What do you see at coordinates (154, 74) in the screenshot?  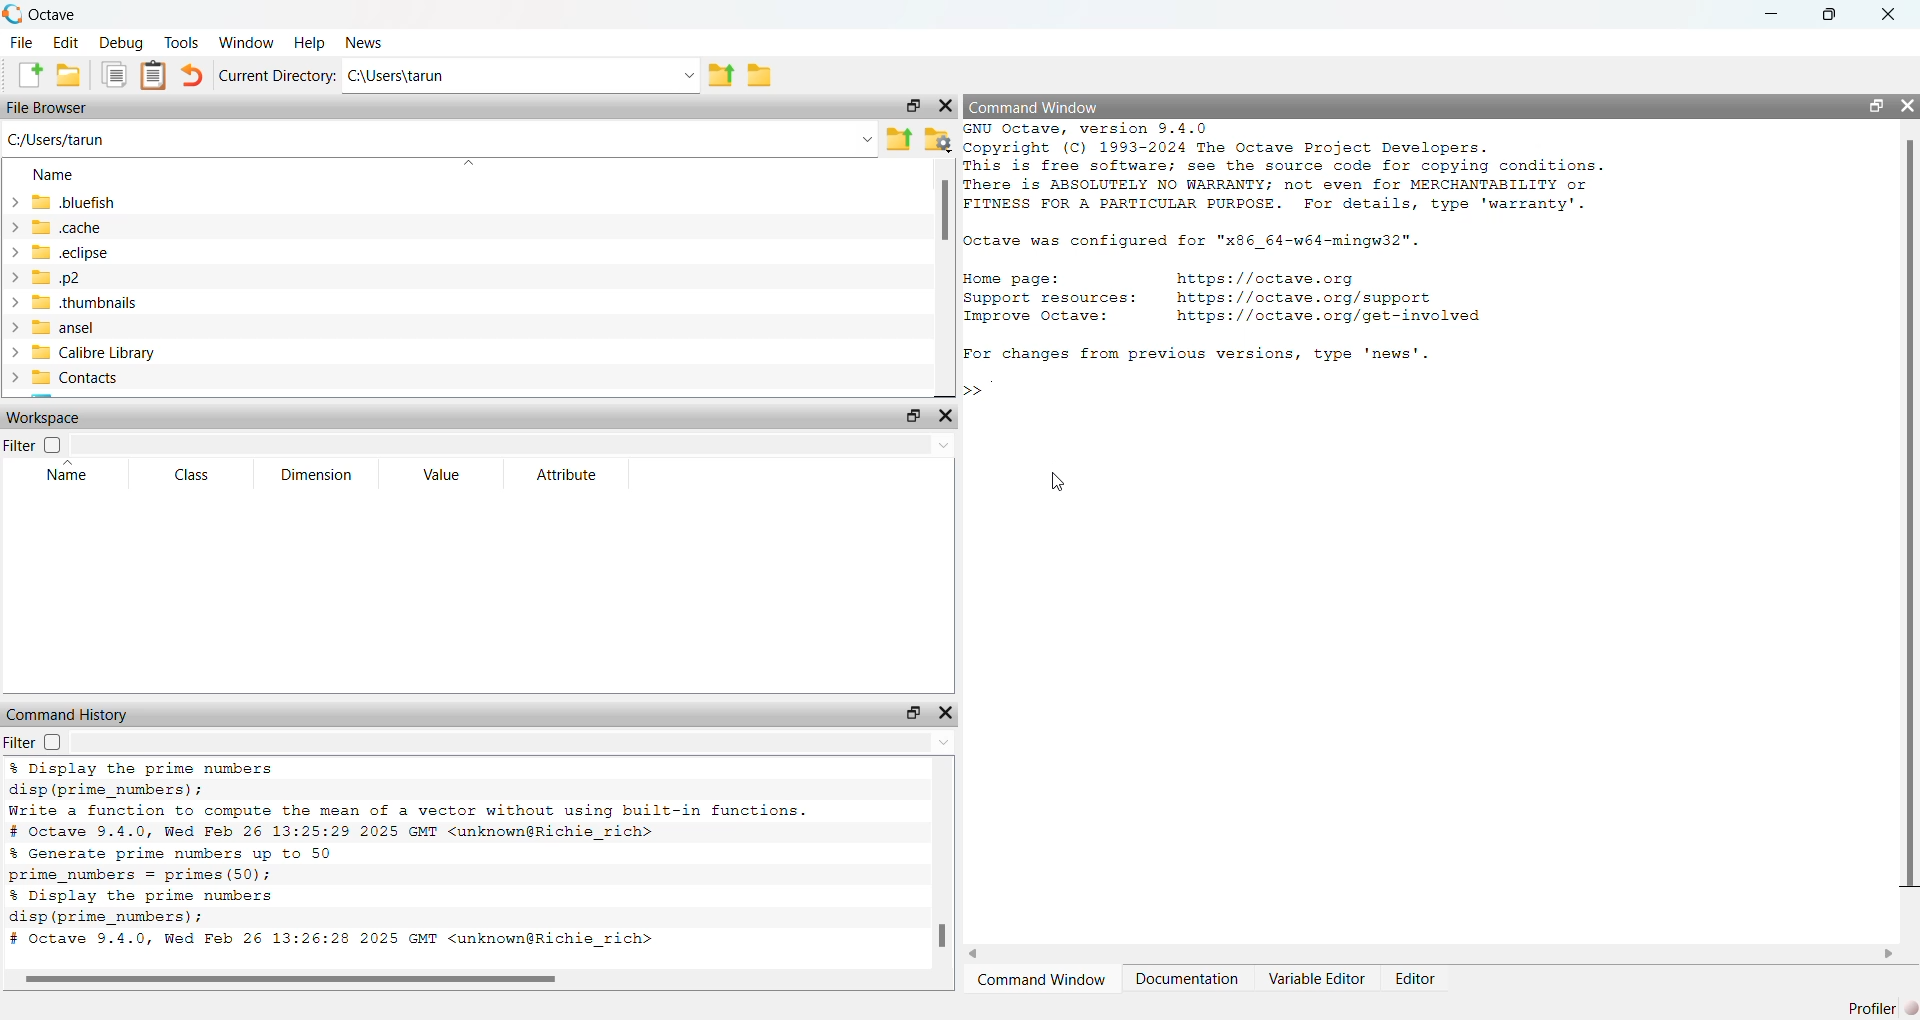 I see `clip board` at bounding box center [154, 74].